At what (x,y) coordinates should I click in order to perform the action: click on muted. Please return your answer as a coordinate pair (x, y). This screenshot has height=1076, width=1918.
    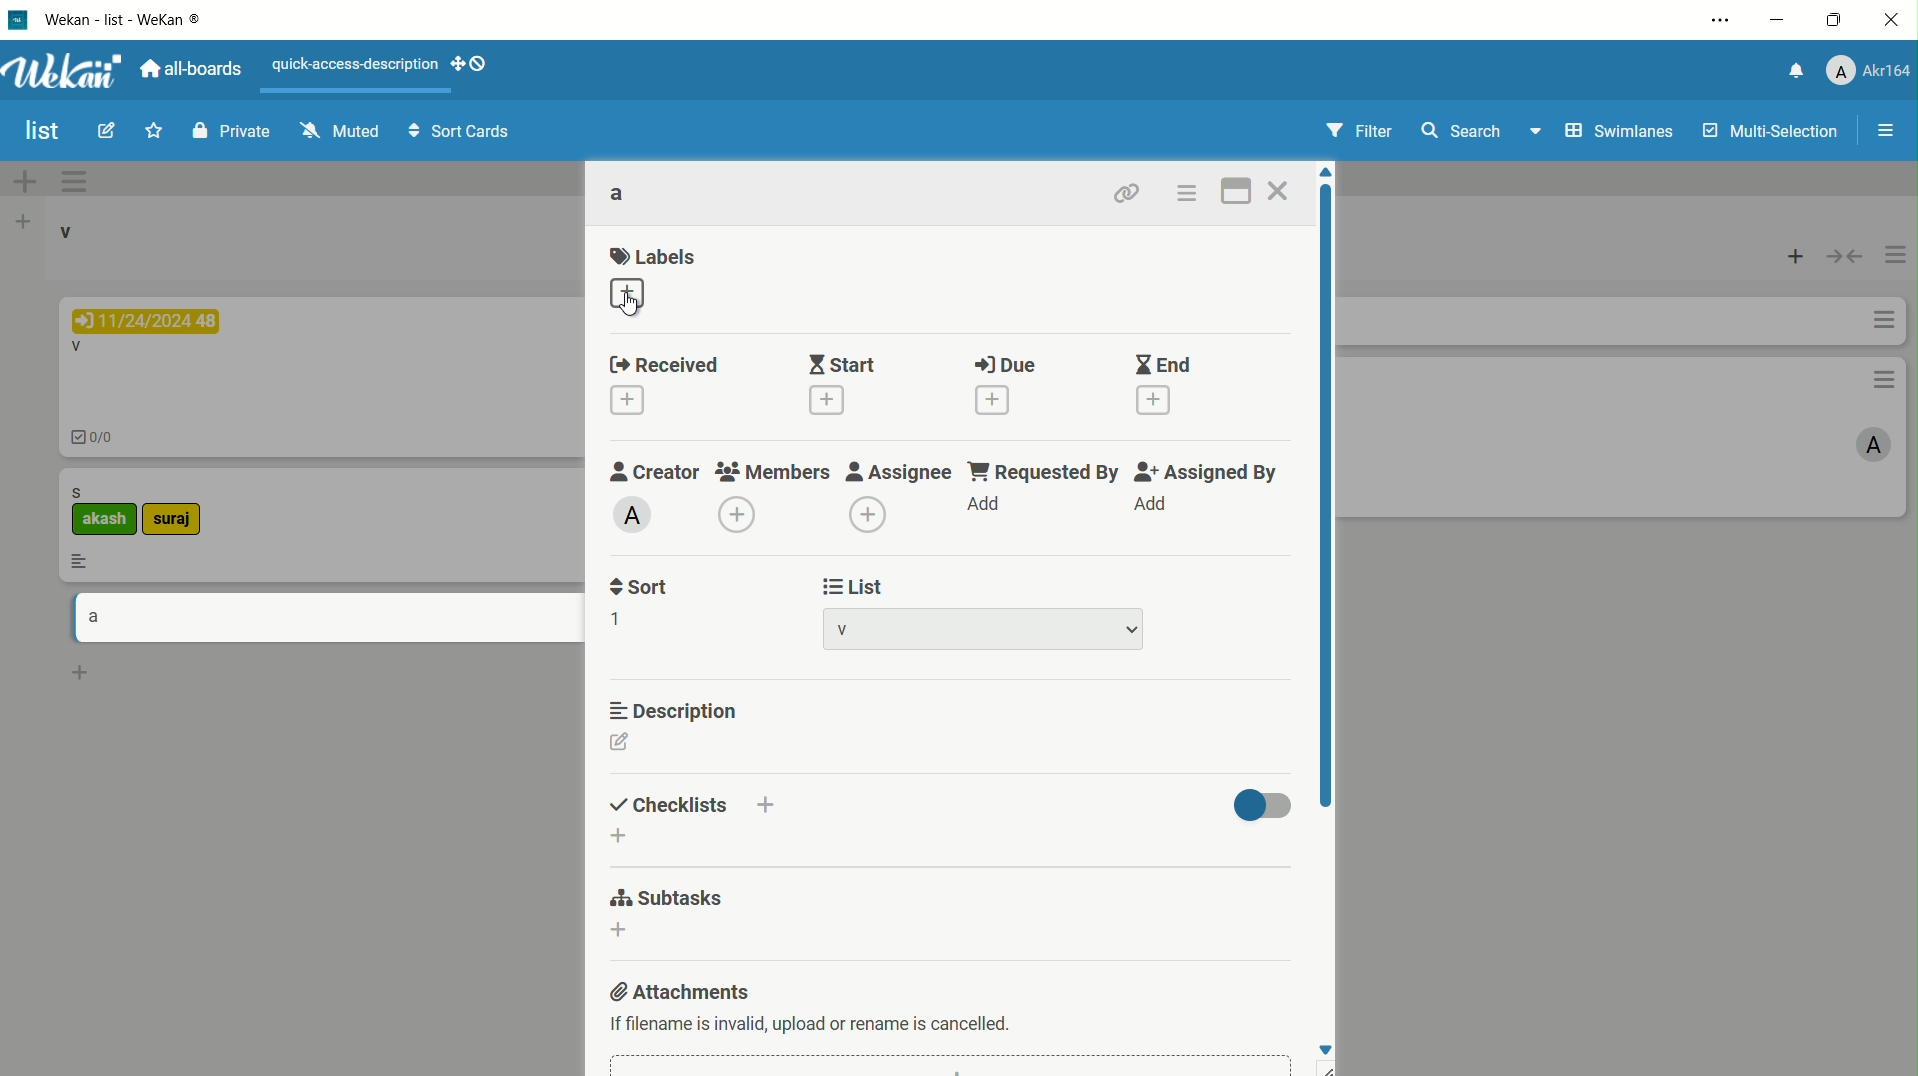
    Looking at the image, I should click on (338, 131).